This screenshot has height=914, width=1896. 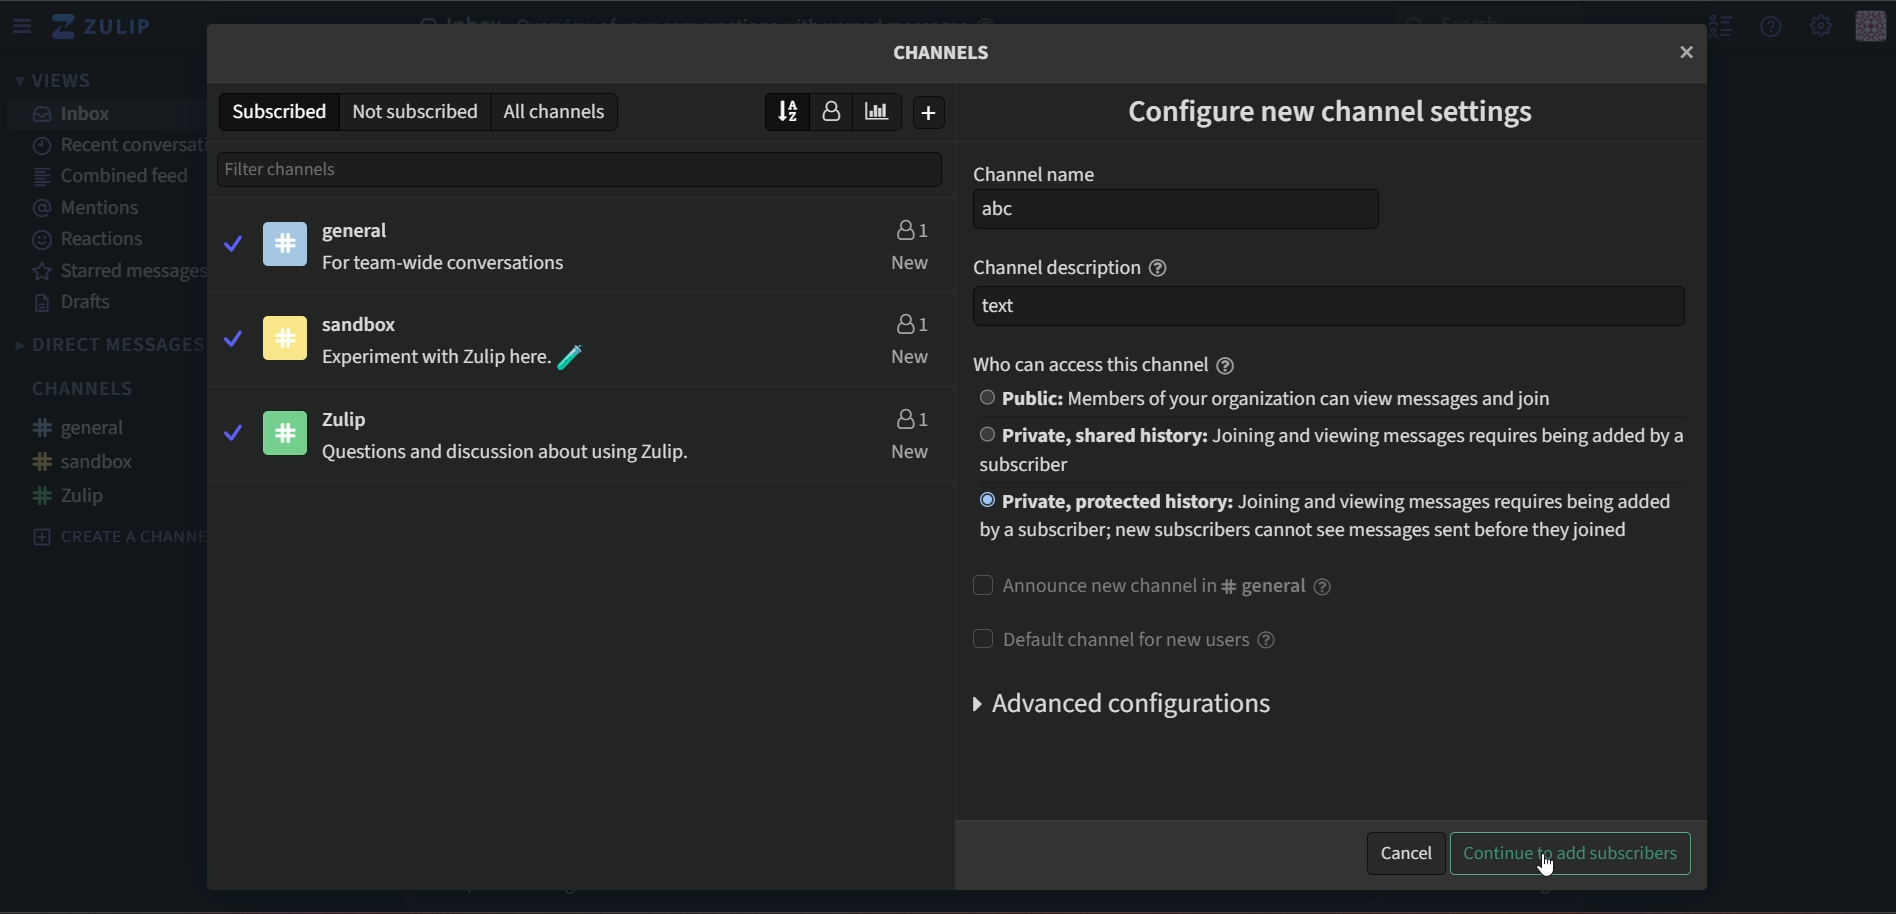 What do you see at coordinates (25, 26) in the screenshot?
I see `menu` at bounding box center [25, 26].